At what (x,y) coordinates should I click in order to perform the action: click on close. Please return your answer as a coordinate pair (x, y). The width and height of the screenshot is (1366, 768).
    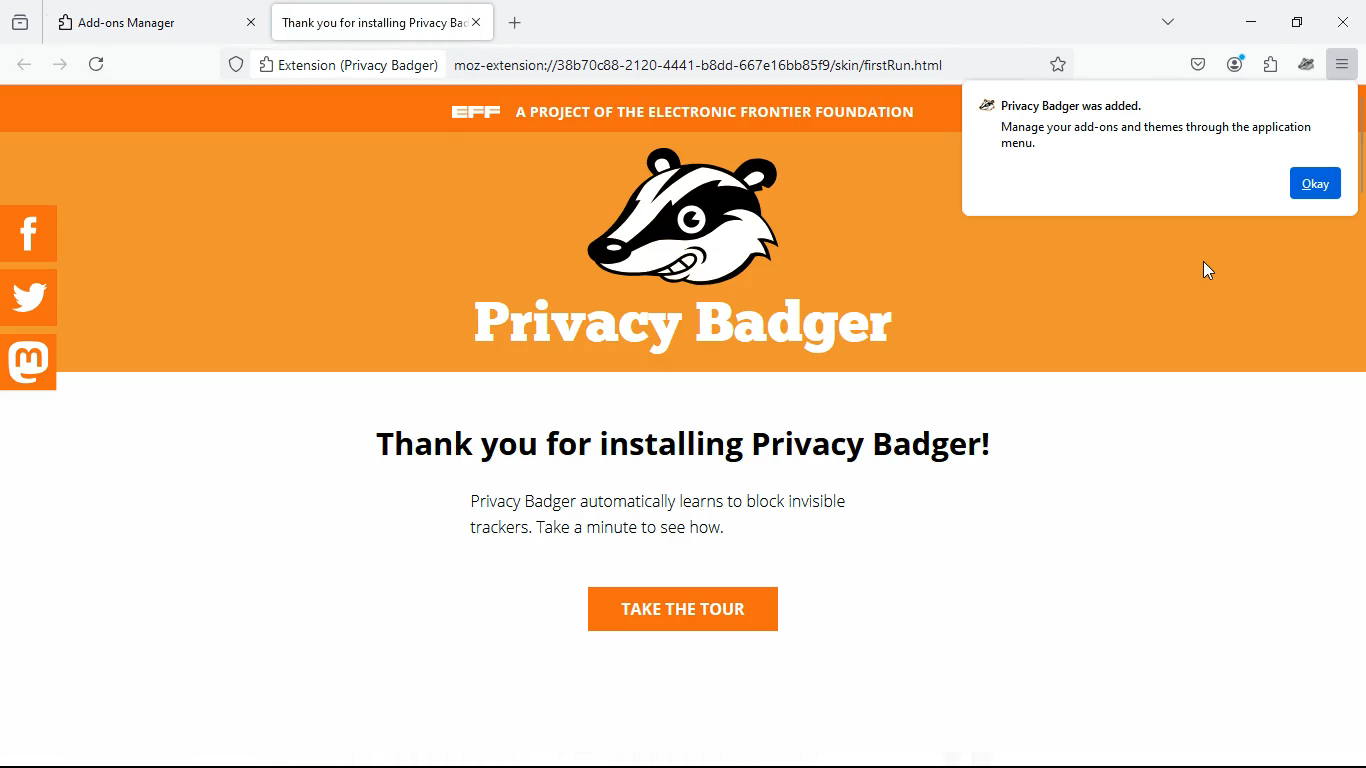
    Looking at the image, I should click on (1348, 21).